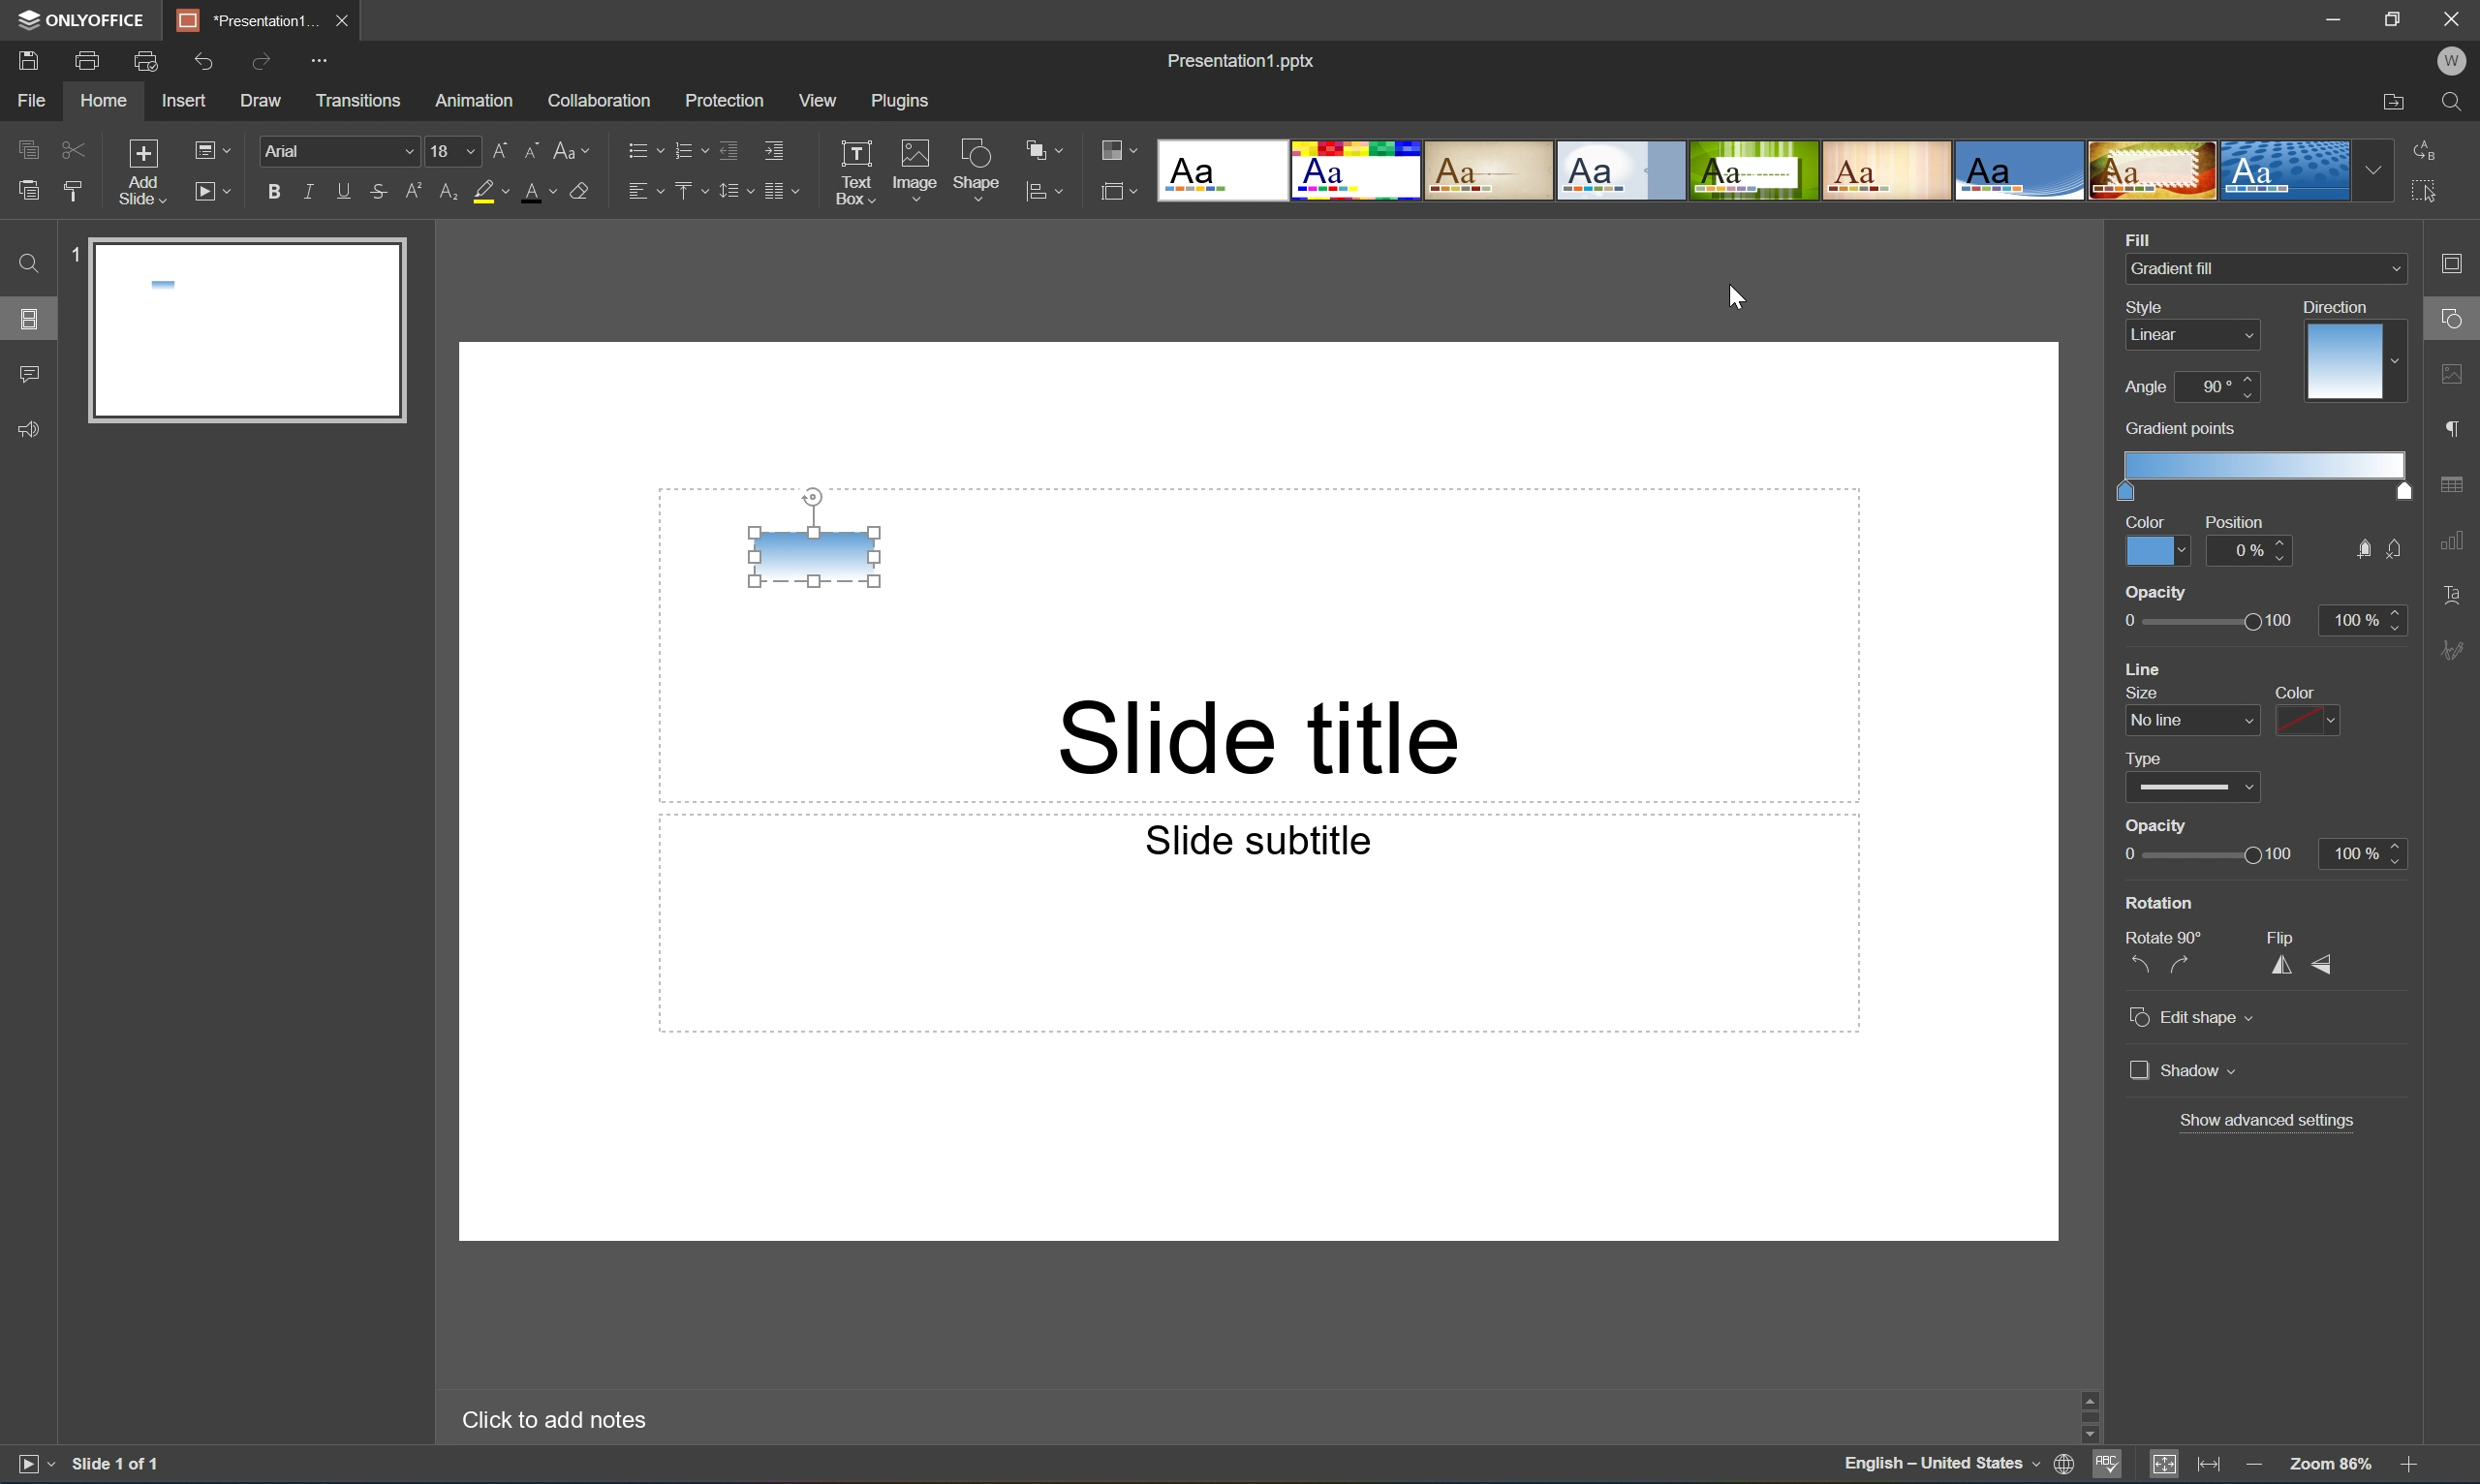 This screenshot has height=1484, width=2480. What do you see at coordinates (2457, 425) in the screenshot?
I see `paragraph settings` at bounding box center [2457, 425].